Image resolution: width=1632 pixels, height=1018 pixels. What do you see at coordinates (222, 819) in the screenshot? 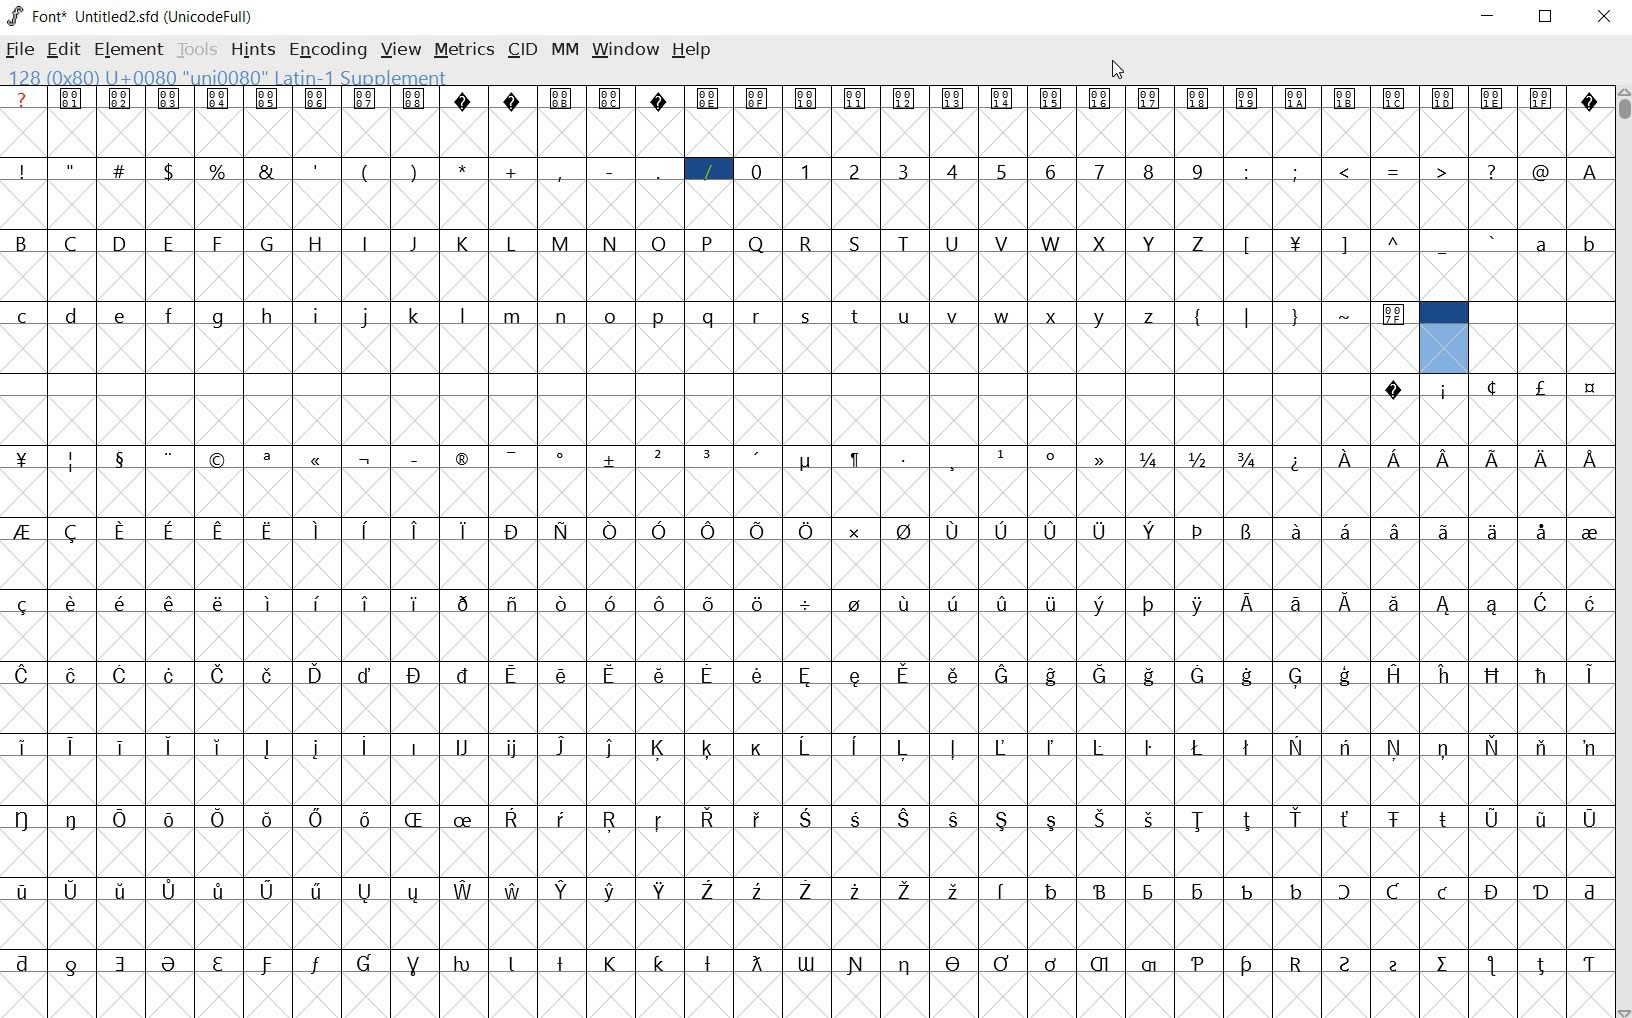
I see `Symbol` at bounding box center [222, 819].